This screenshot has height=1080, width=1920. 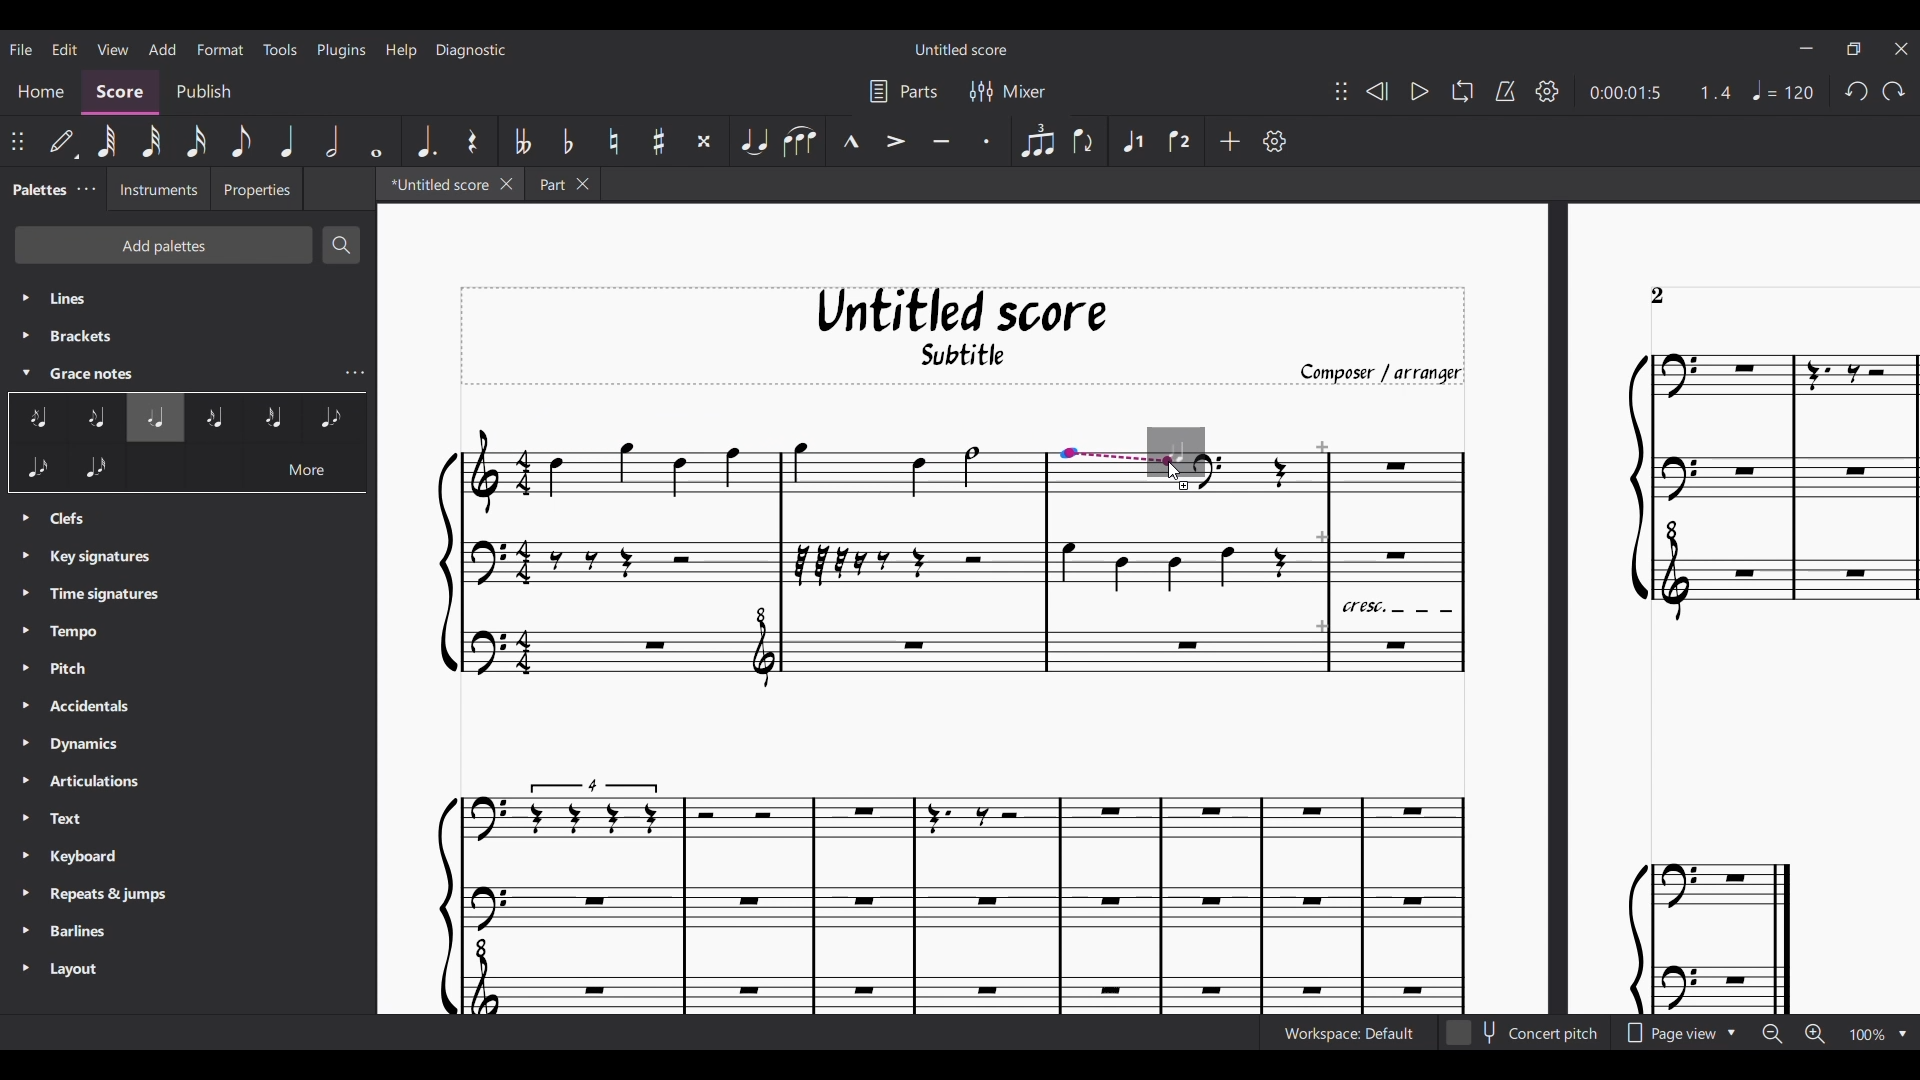 I want to click on Search palette, so click(x=342, y=245).